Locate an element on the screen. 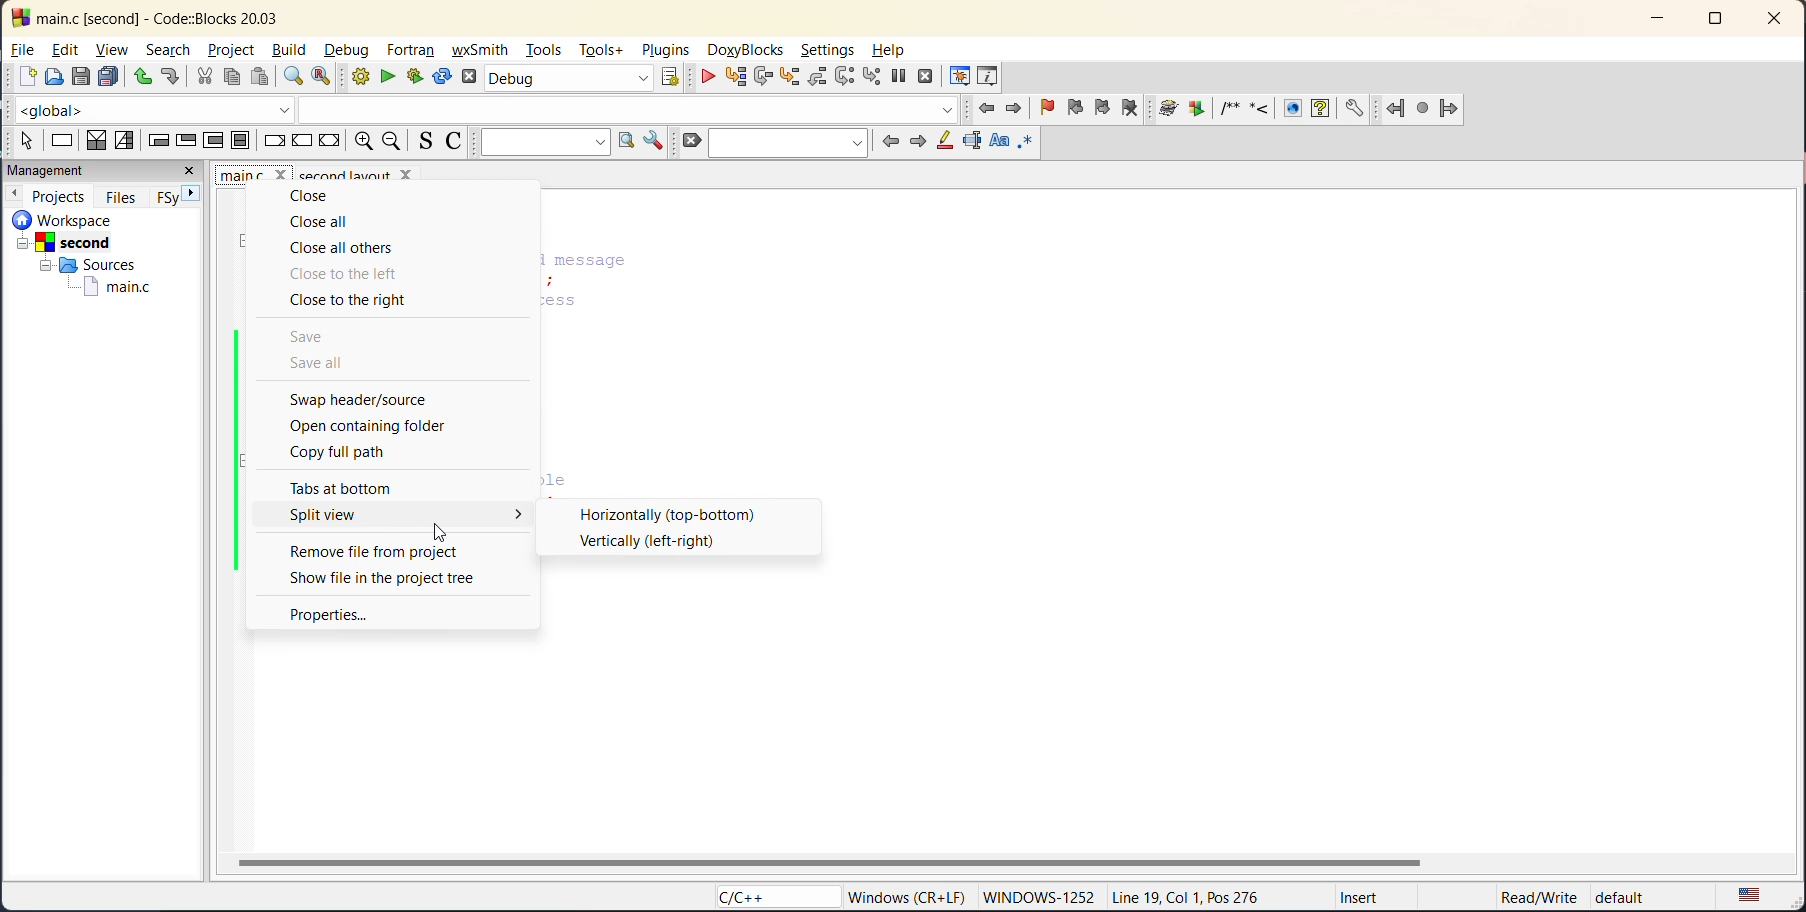  edit is located at coordinates (70, 48).